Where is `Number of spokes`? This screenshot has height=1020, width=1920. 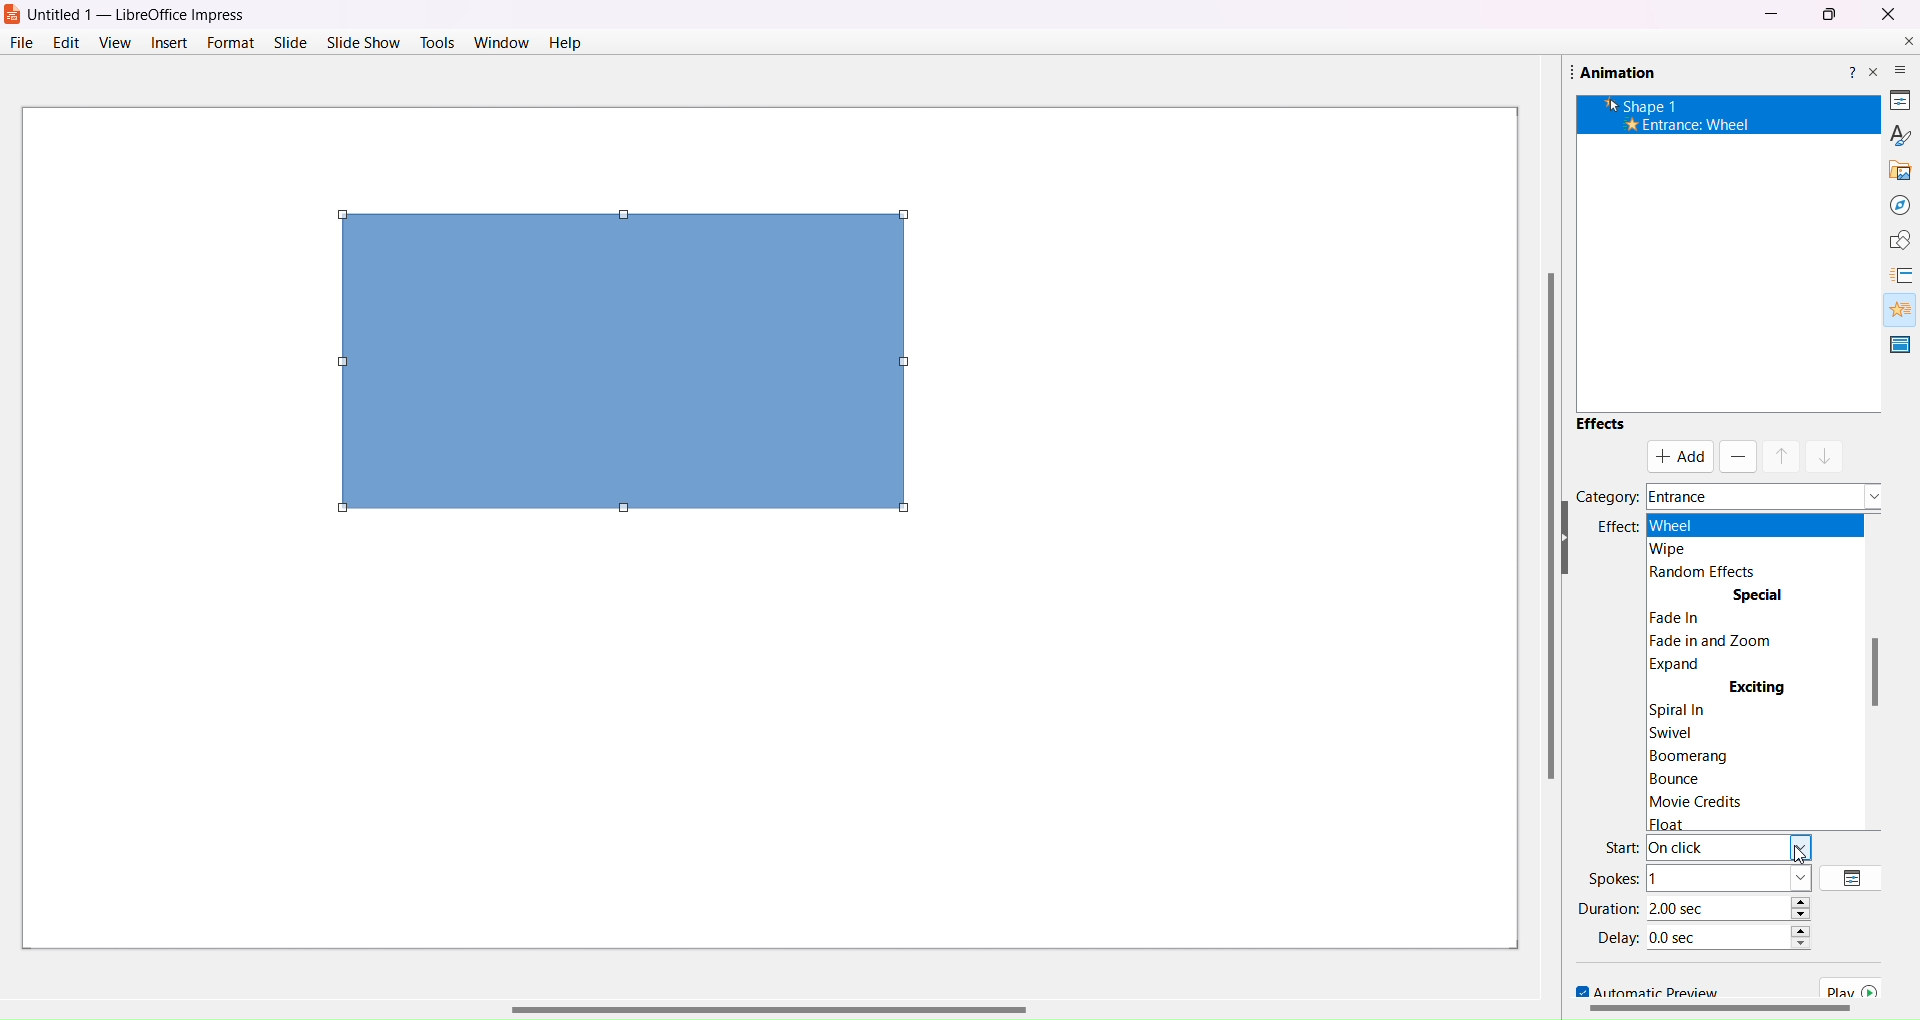 Number of spokes is located at coordinates (1729, 879).